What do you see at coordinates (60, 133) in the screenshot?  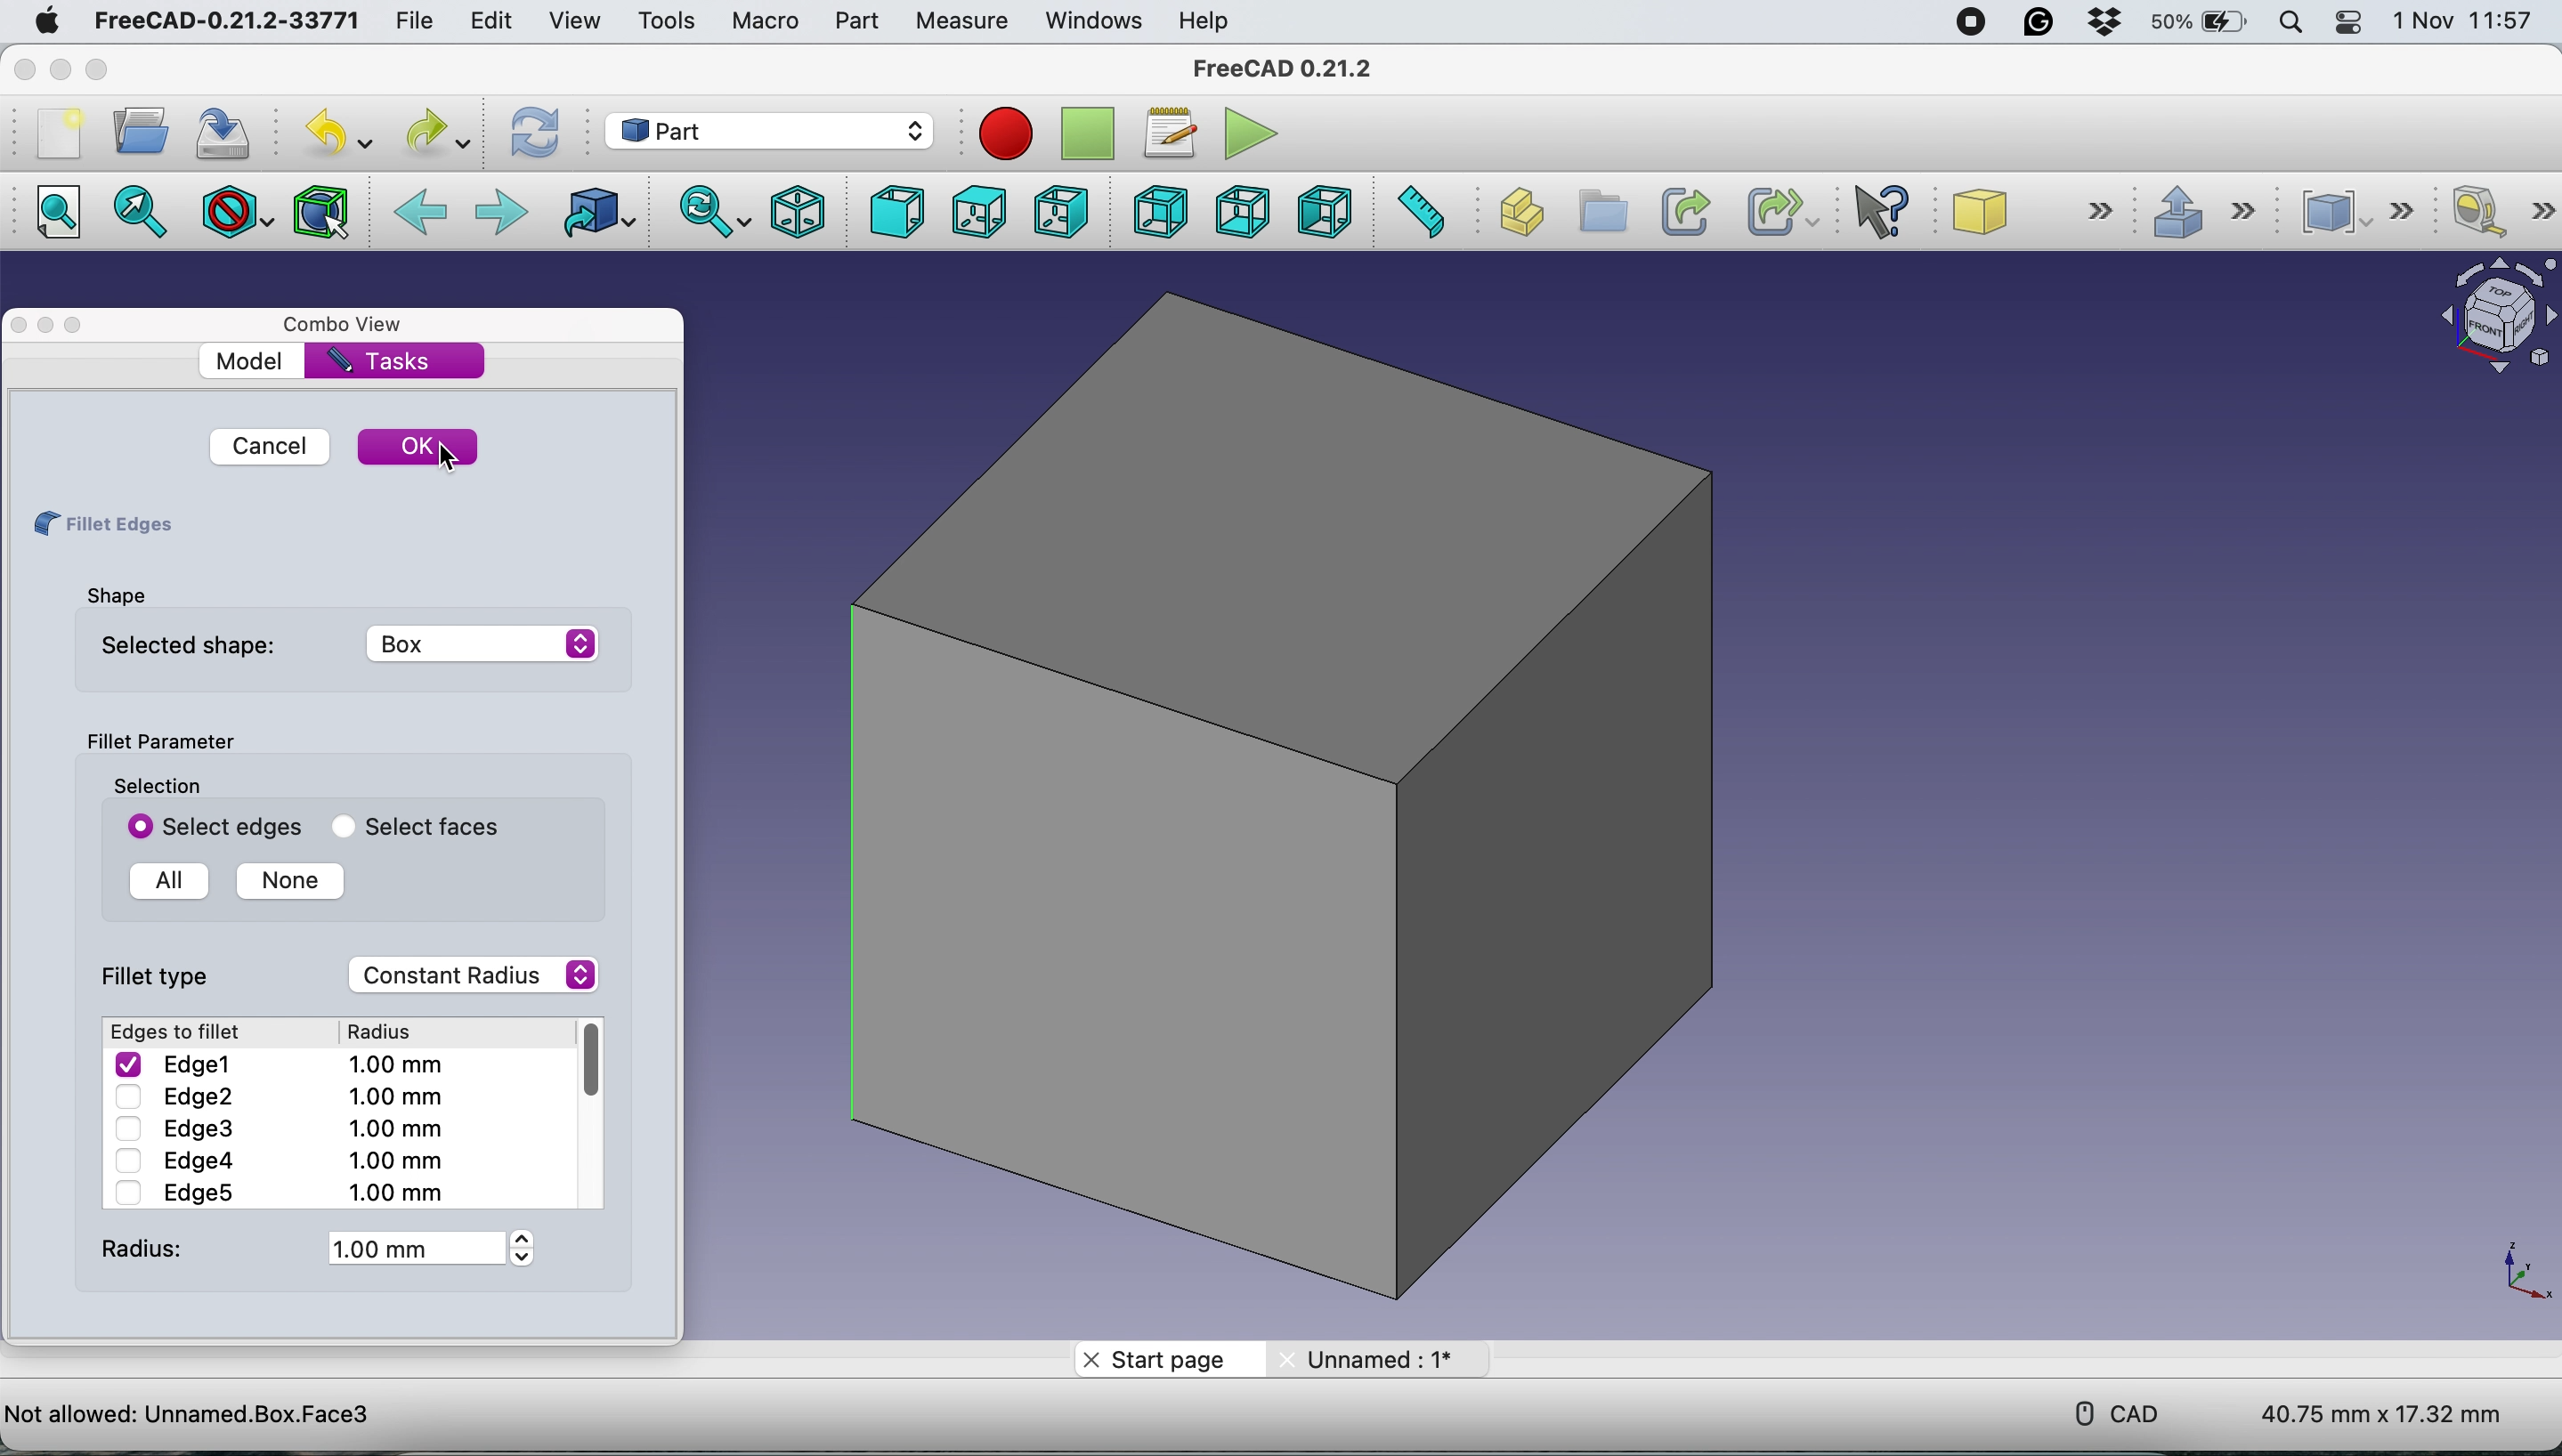 I see `new ` at bounding box center [60, 133].